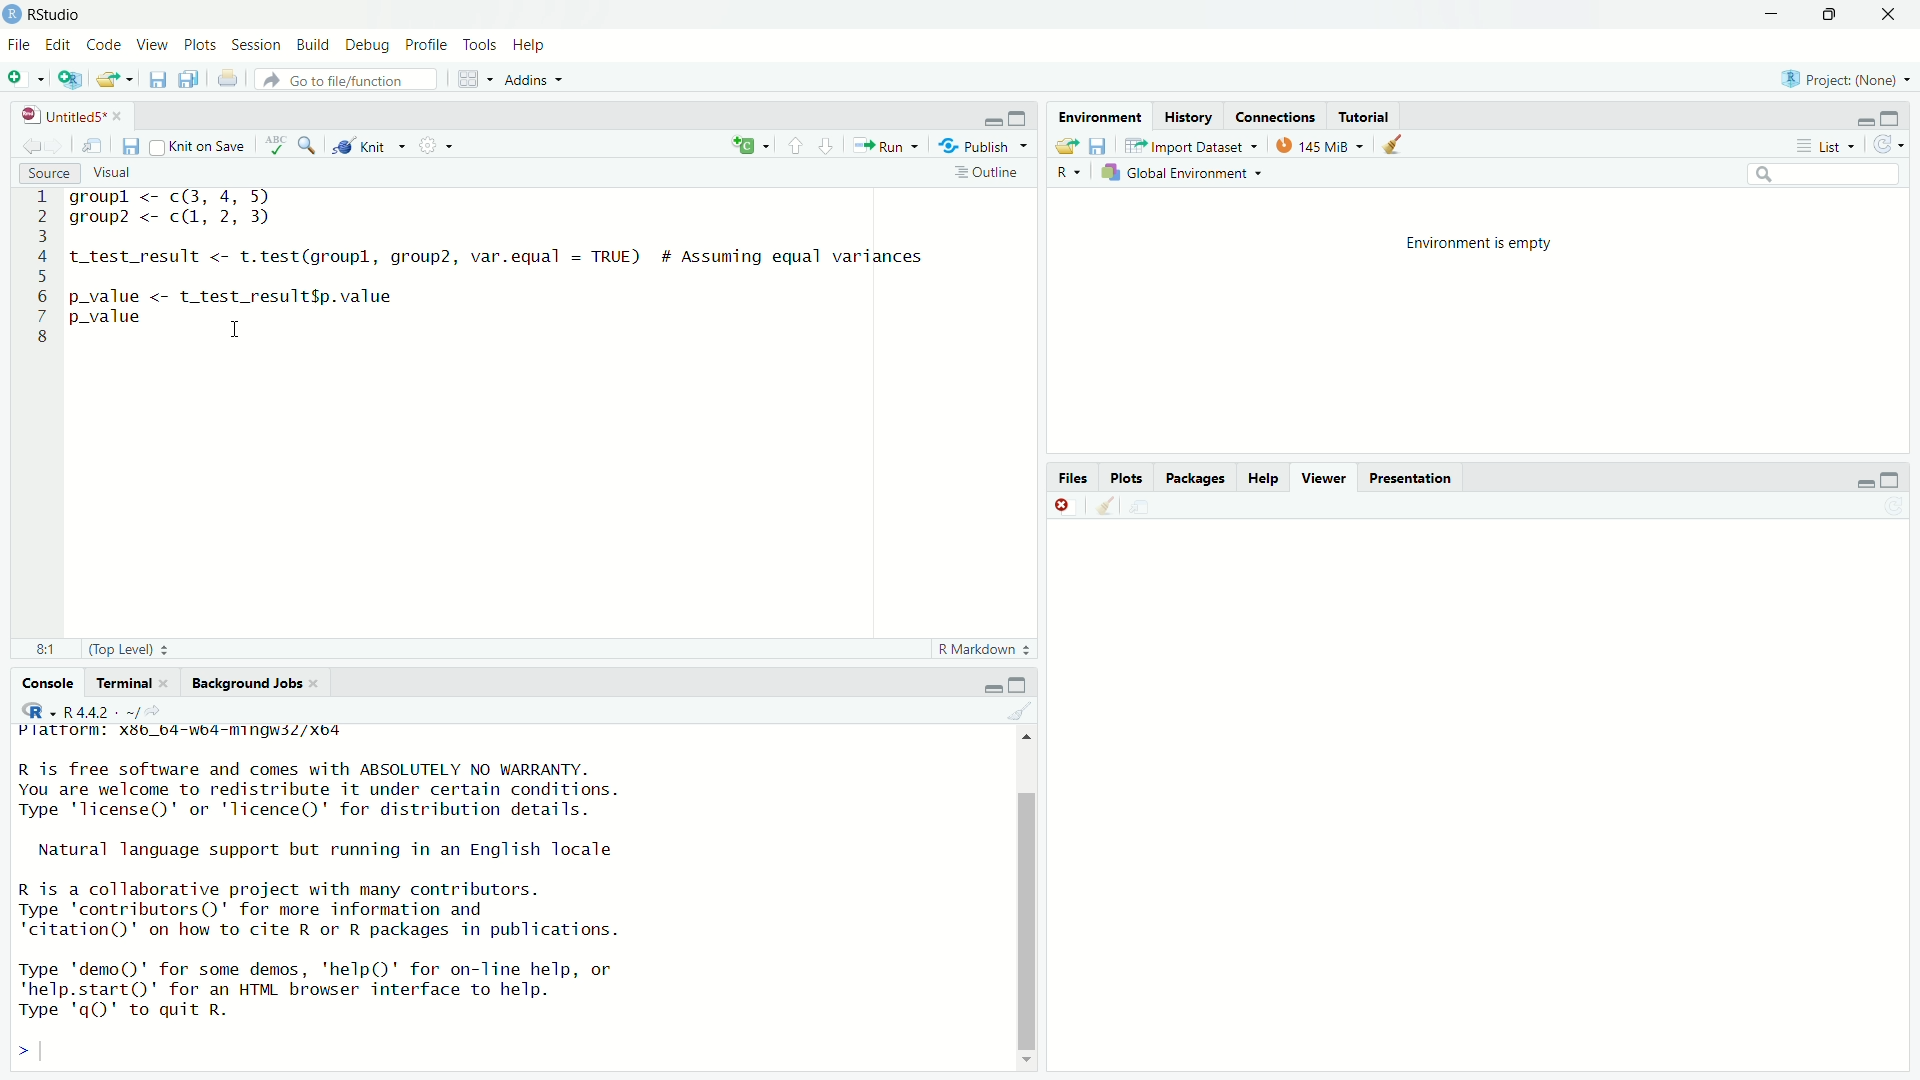  What do you see at coordinates (1894, 476) in the screenshot?
I see `maximise` at bounding box center [1894, 476].